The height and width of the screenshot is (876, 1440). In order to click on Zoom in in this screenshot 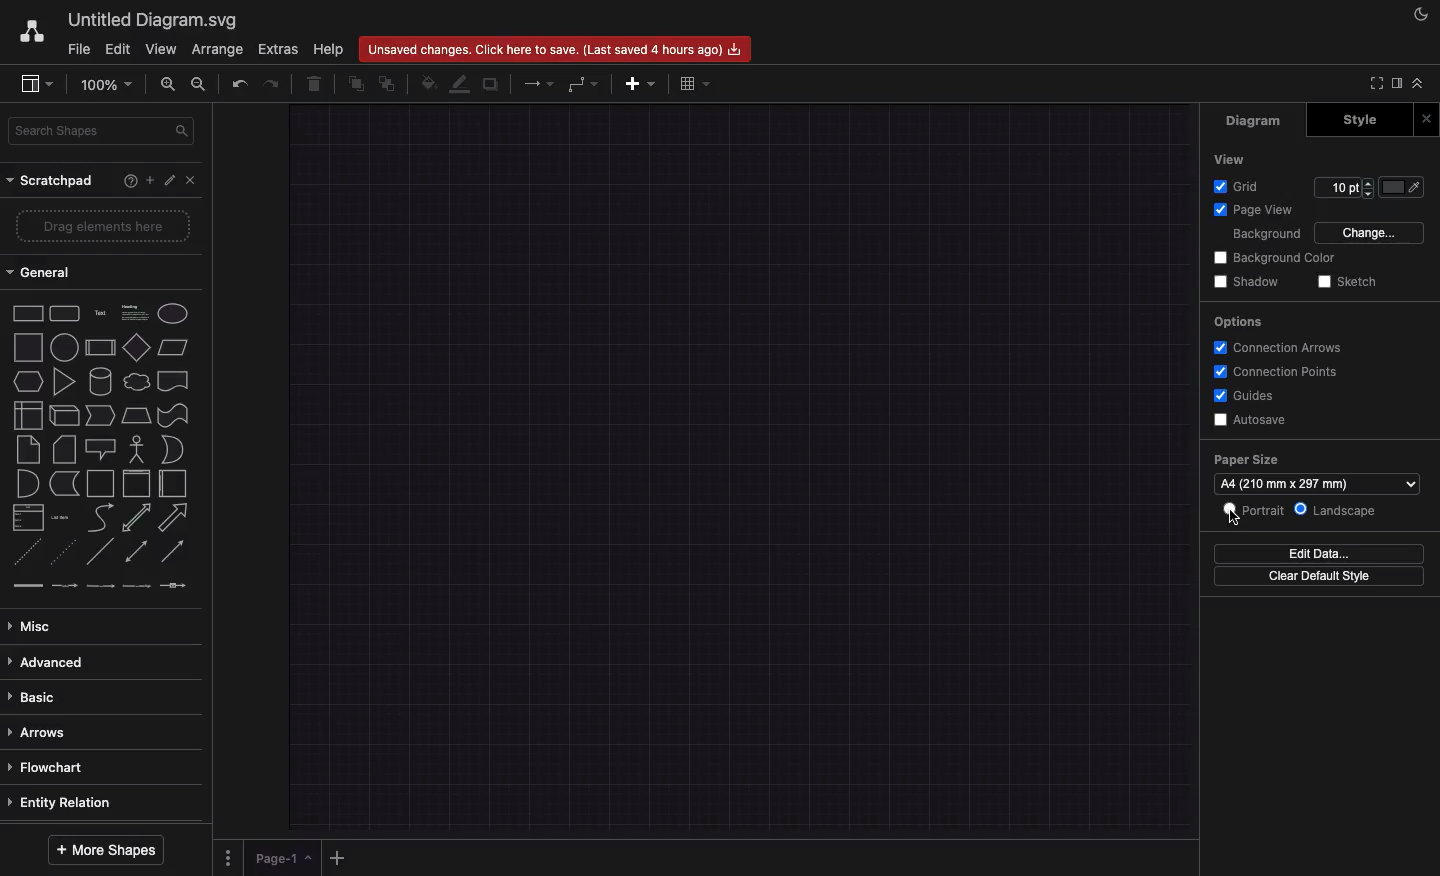, I will do `click(168, 87)`.